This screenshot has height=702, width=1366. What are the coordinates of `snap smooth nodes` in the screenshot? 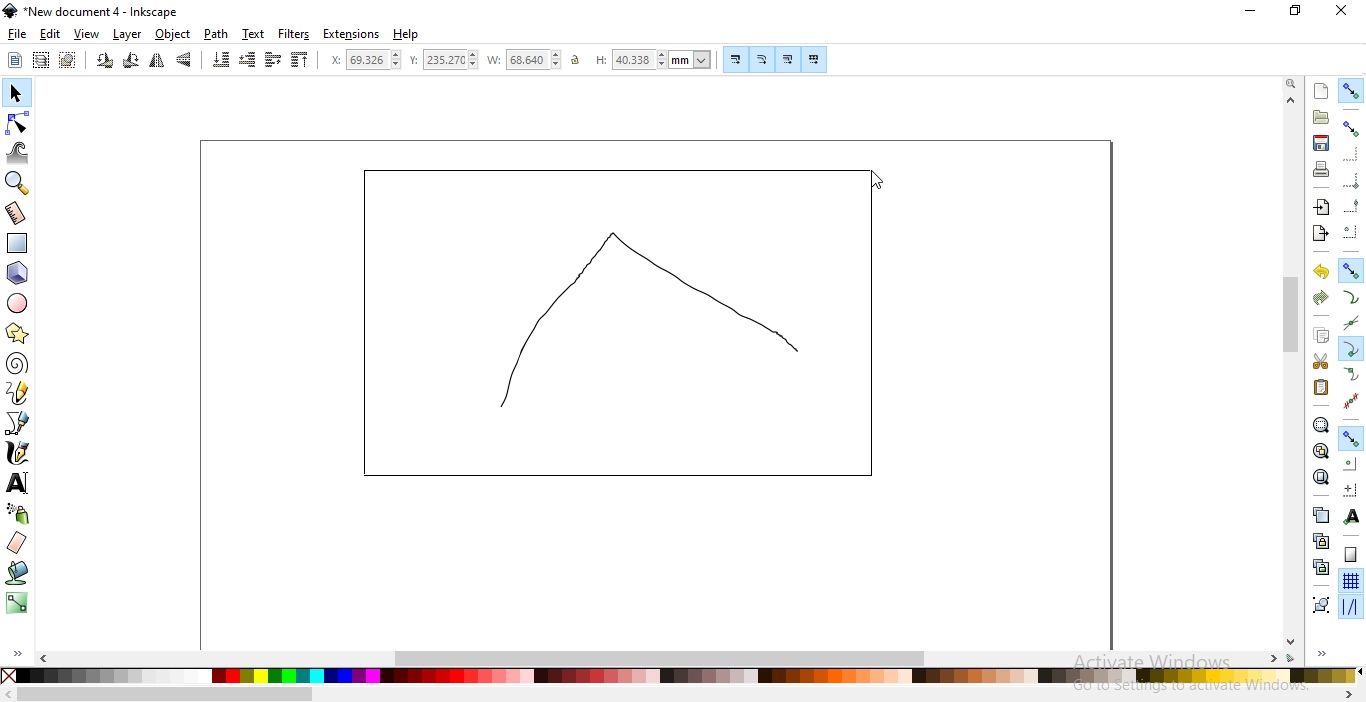 It's located at (1351, 375).